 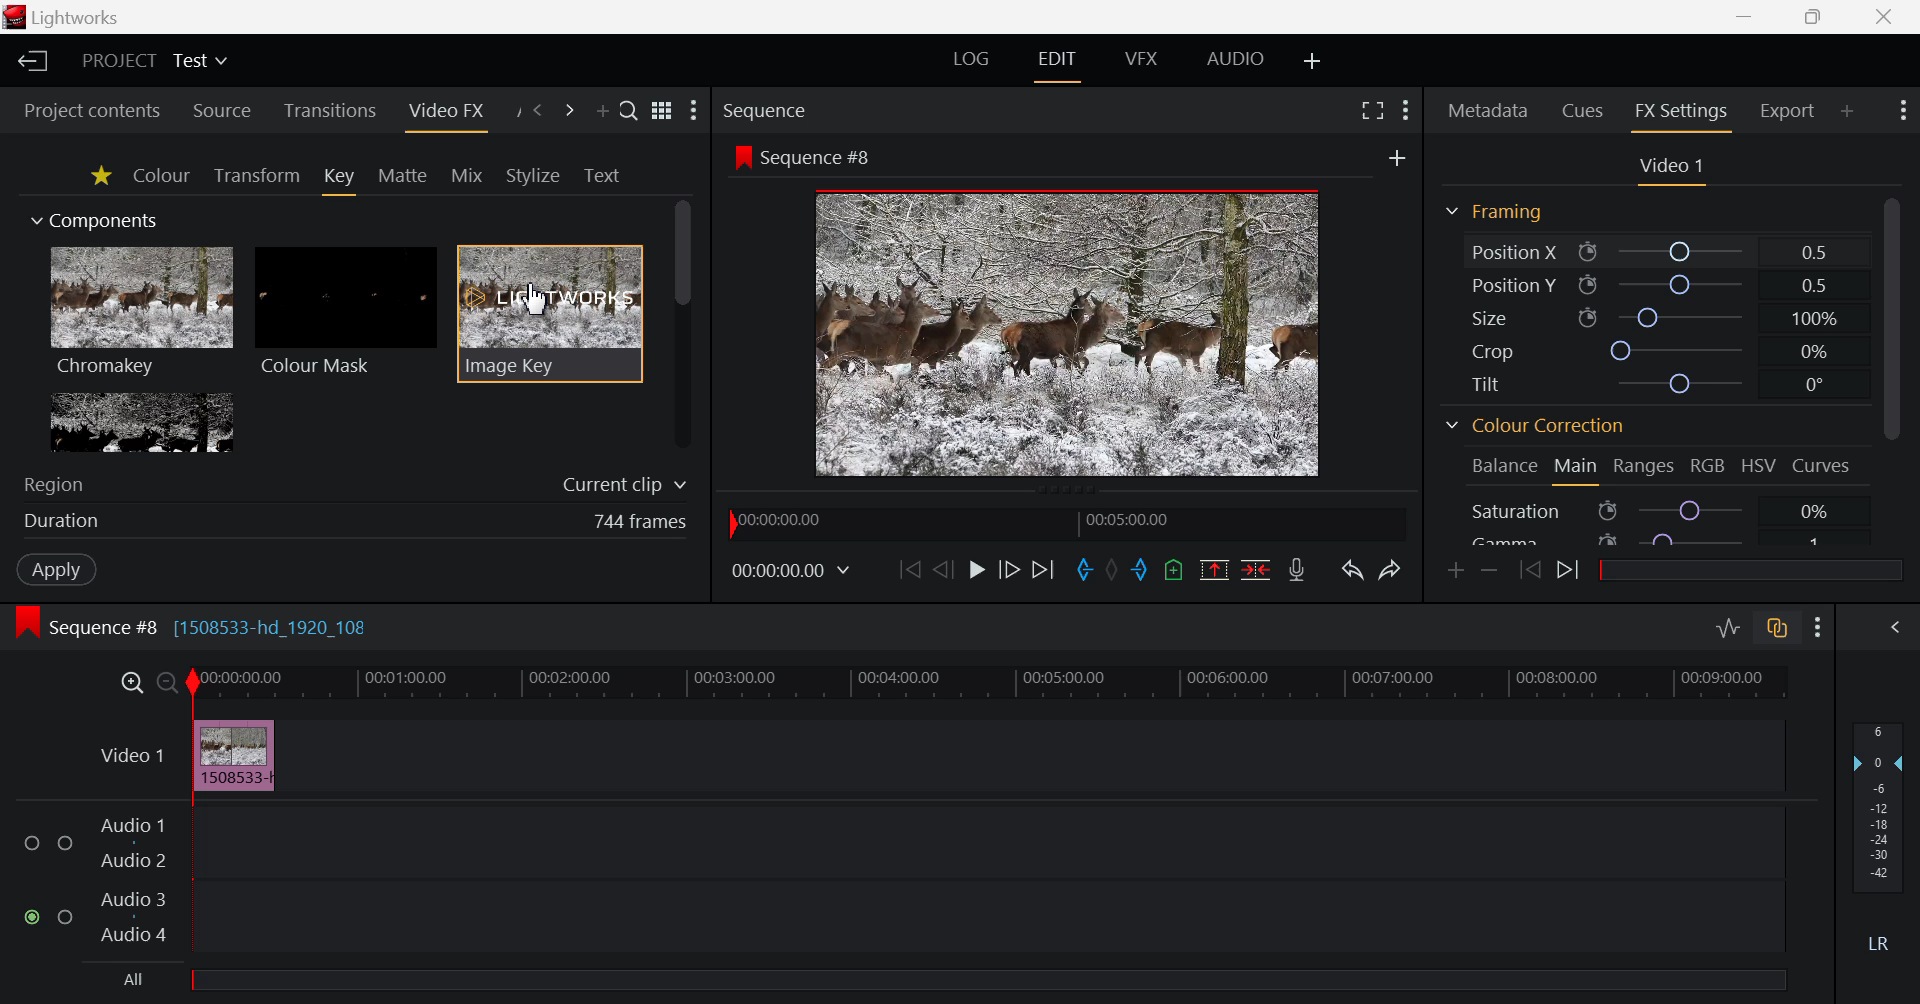 What do you see at coordinates (820, 157) in the screenshot?
I see `Sequence #8` at bounding box center [820, 157].